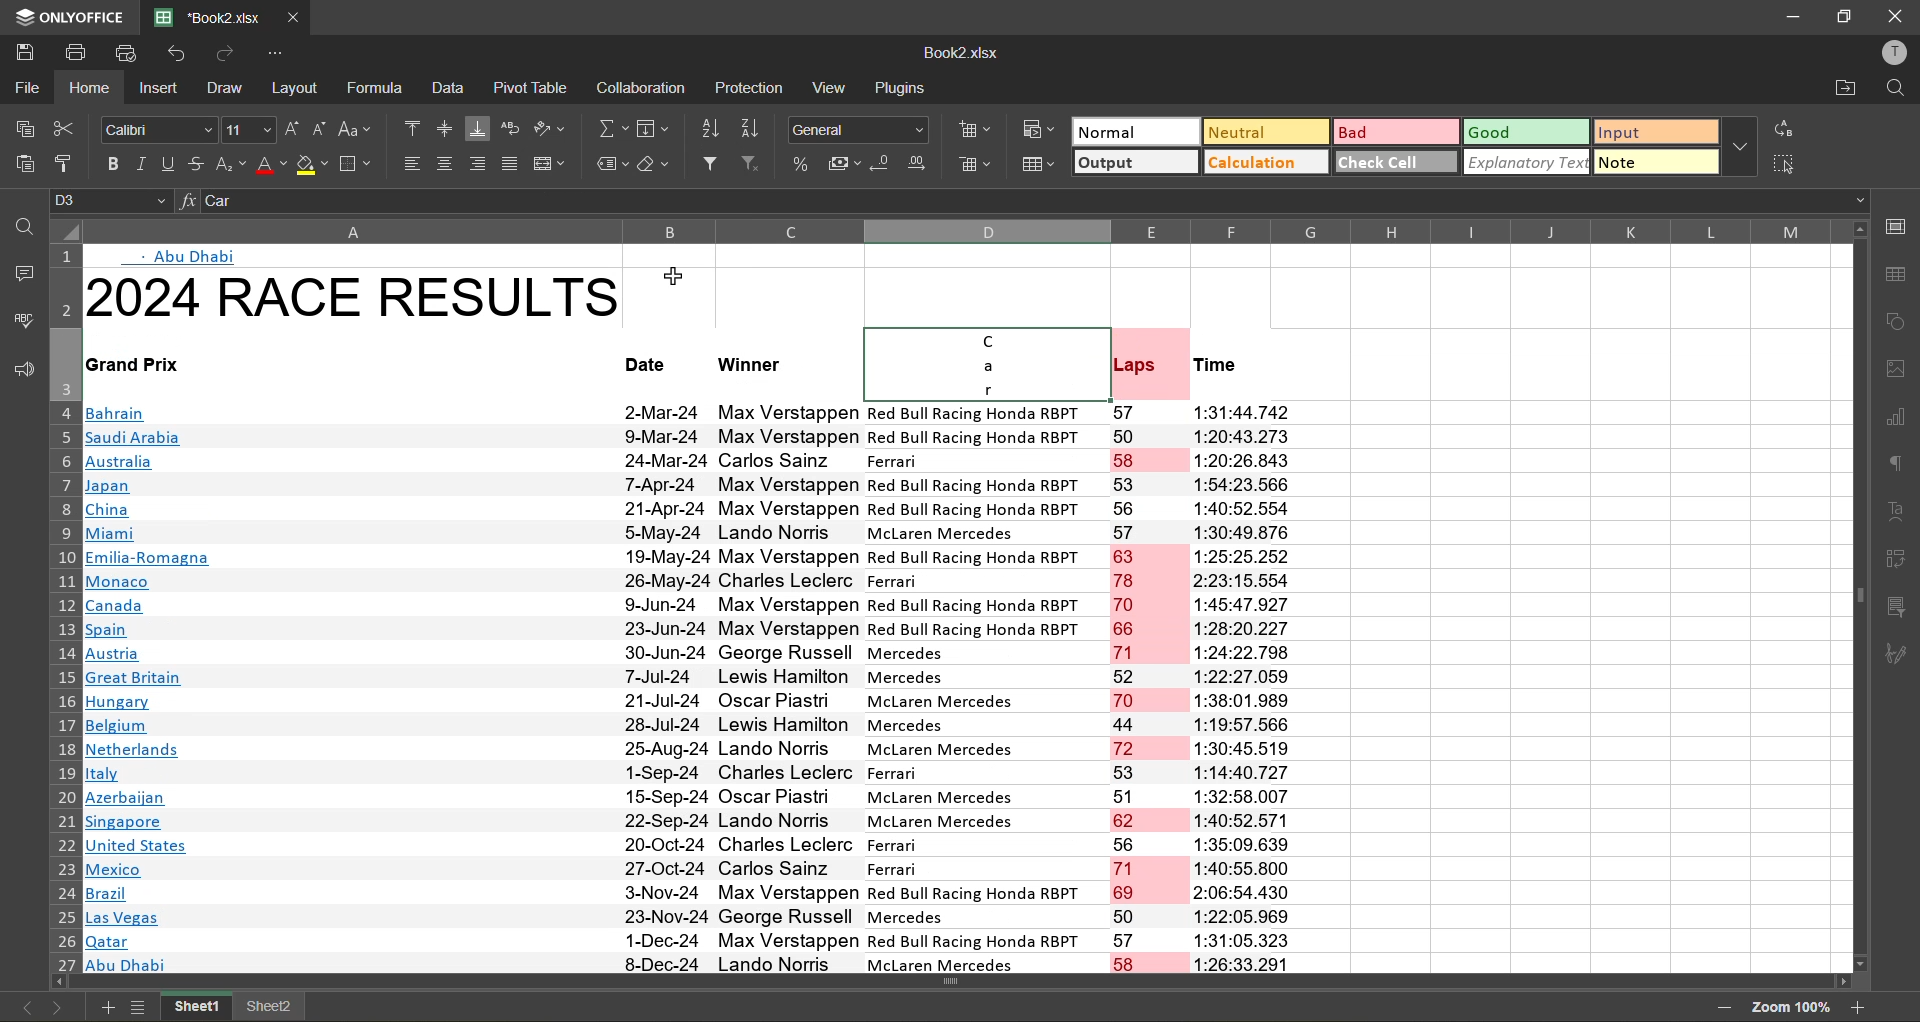 Image resolution: width=1920 pixels, height=1022 pixels. Describe the element at coordinates (1897, 467) in the screenshot. I see `paragraph` at that location.